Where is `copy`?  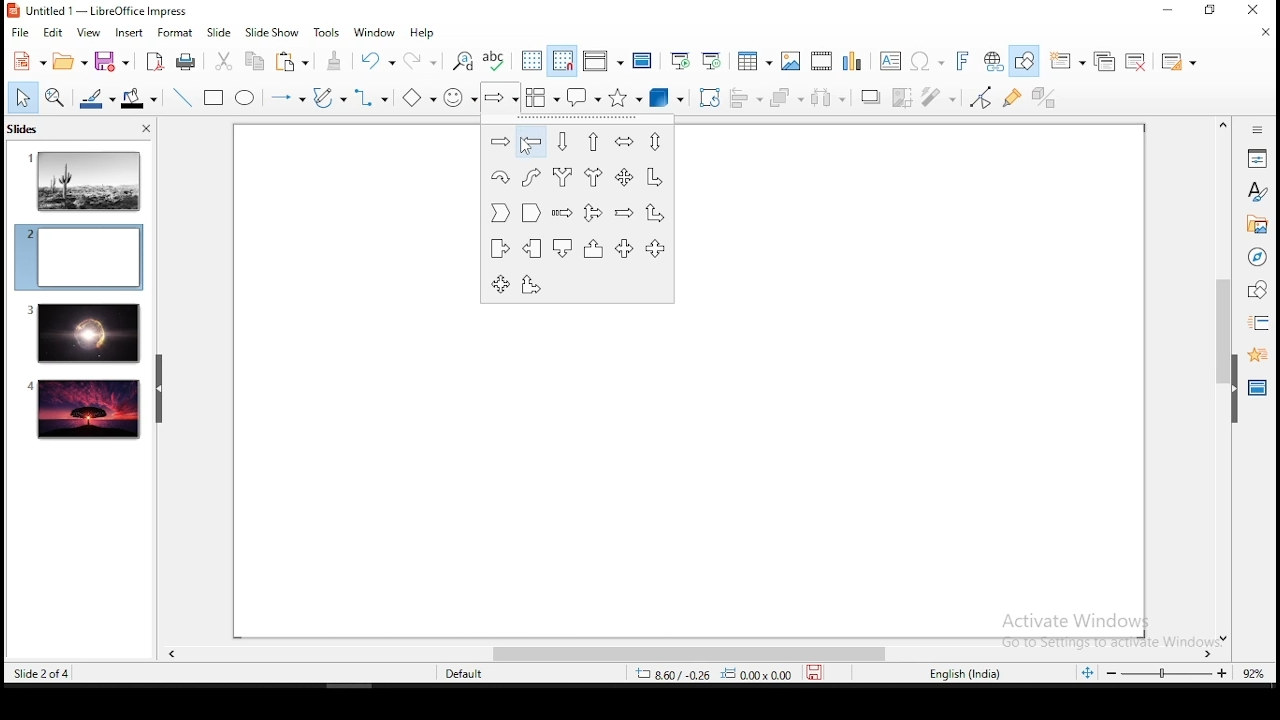 copy is located at coordinates (252, 61).